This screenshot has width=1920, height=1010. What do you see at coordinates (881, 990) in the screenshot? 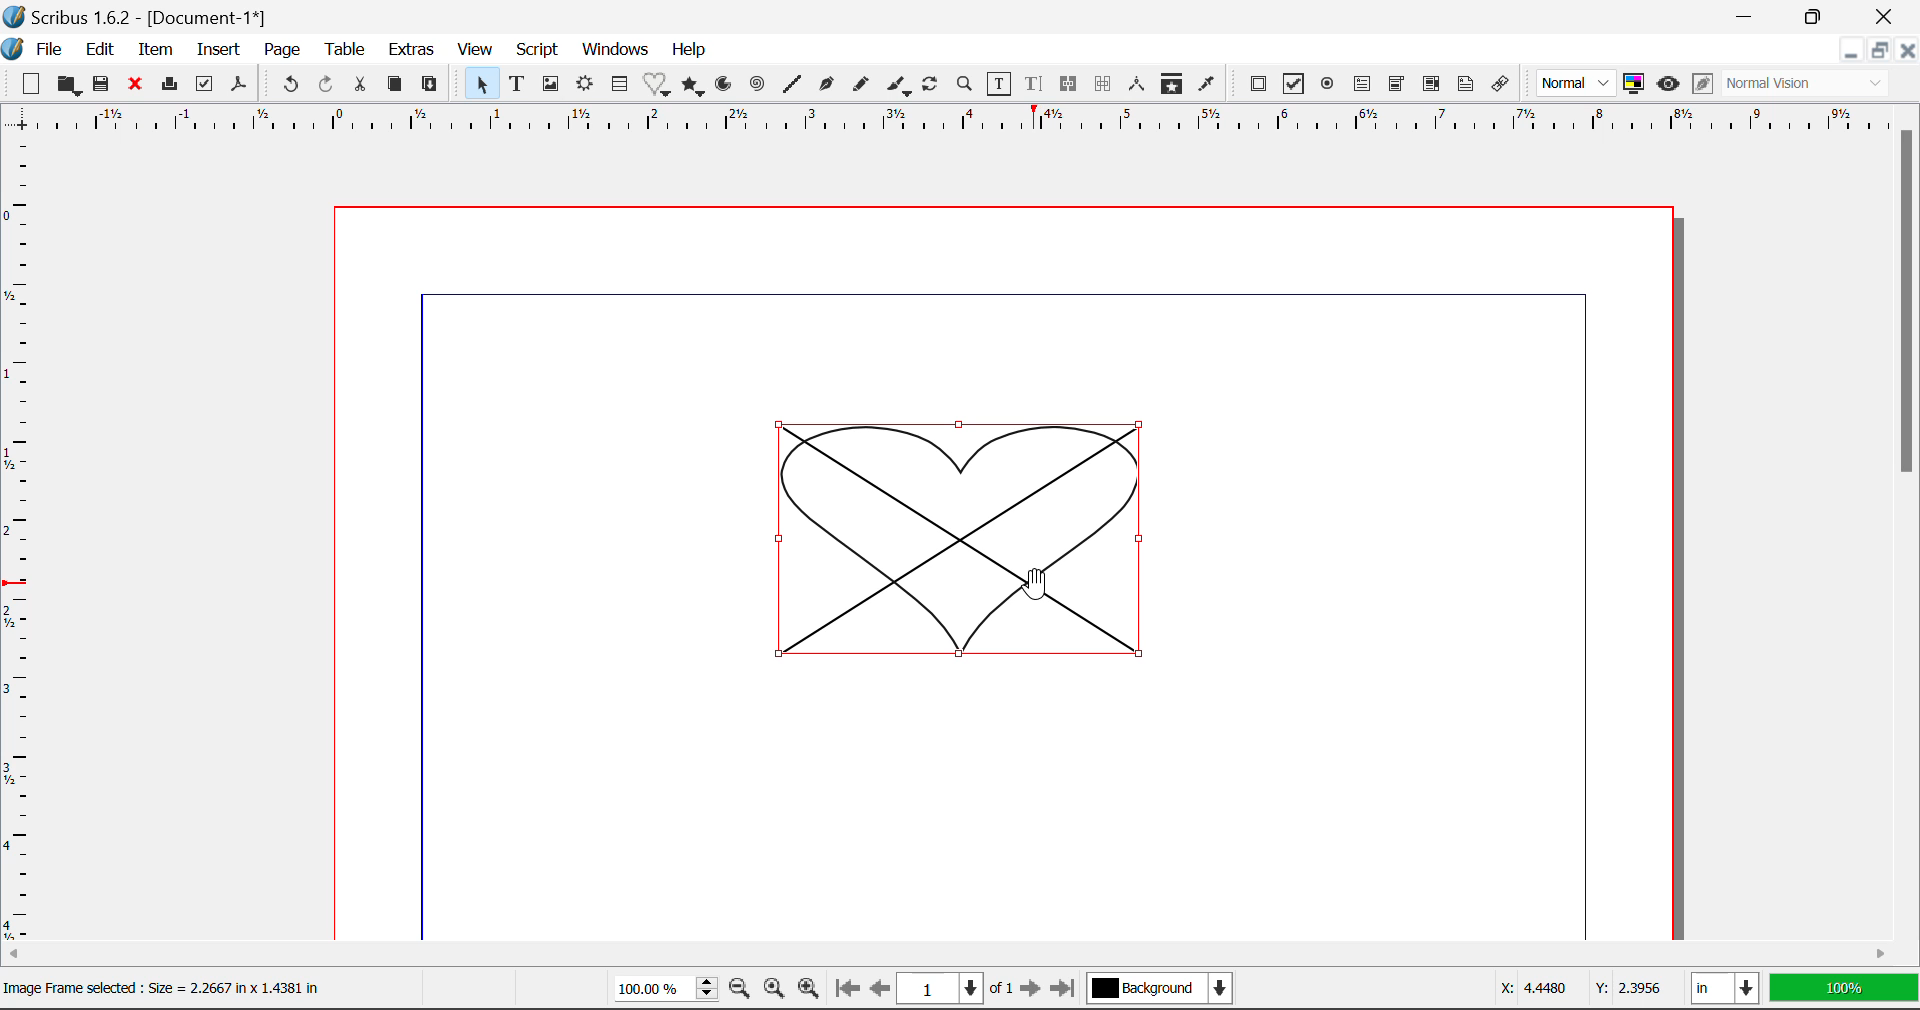
I see `Previous` at bounding box center [881, 990].